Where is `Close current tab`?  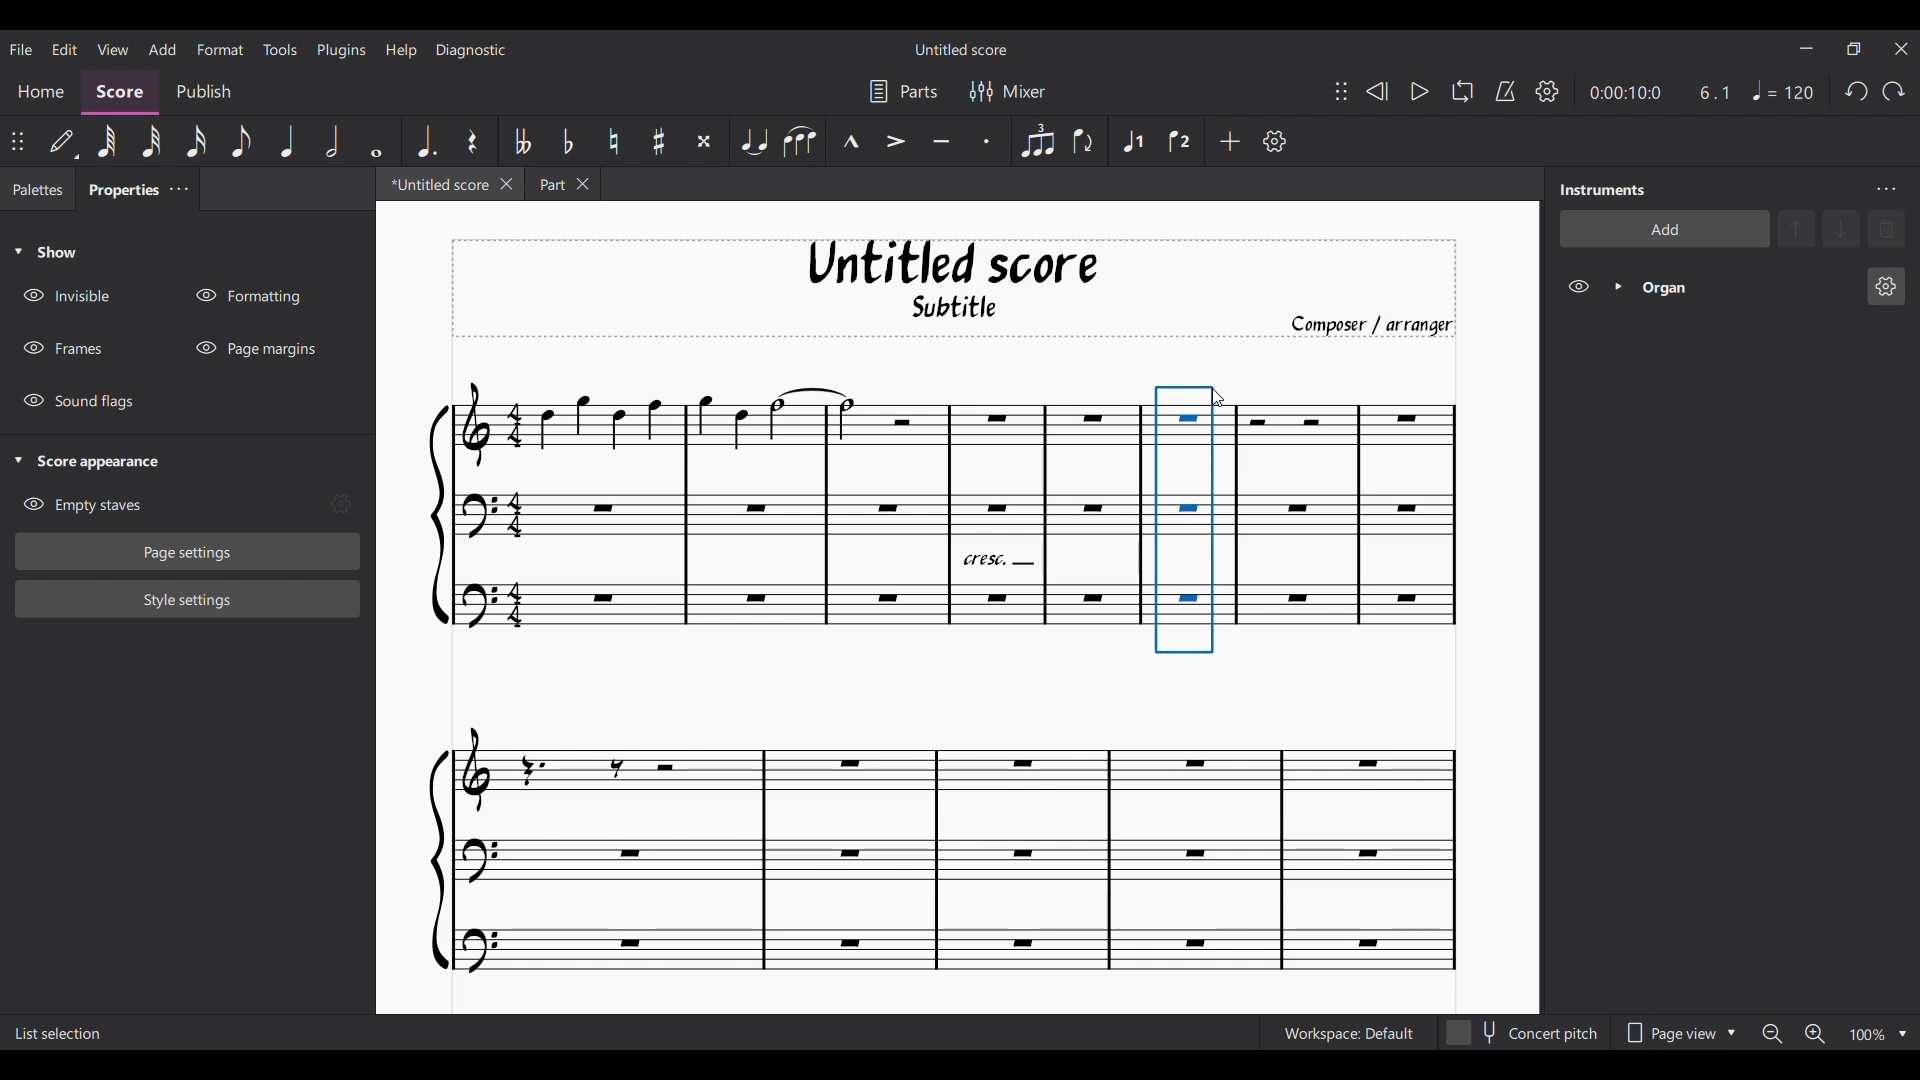
Close current tab is located at coordinates (506, 183).